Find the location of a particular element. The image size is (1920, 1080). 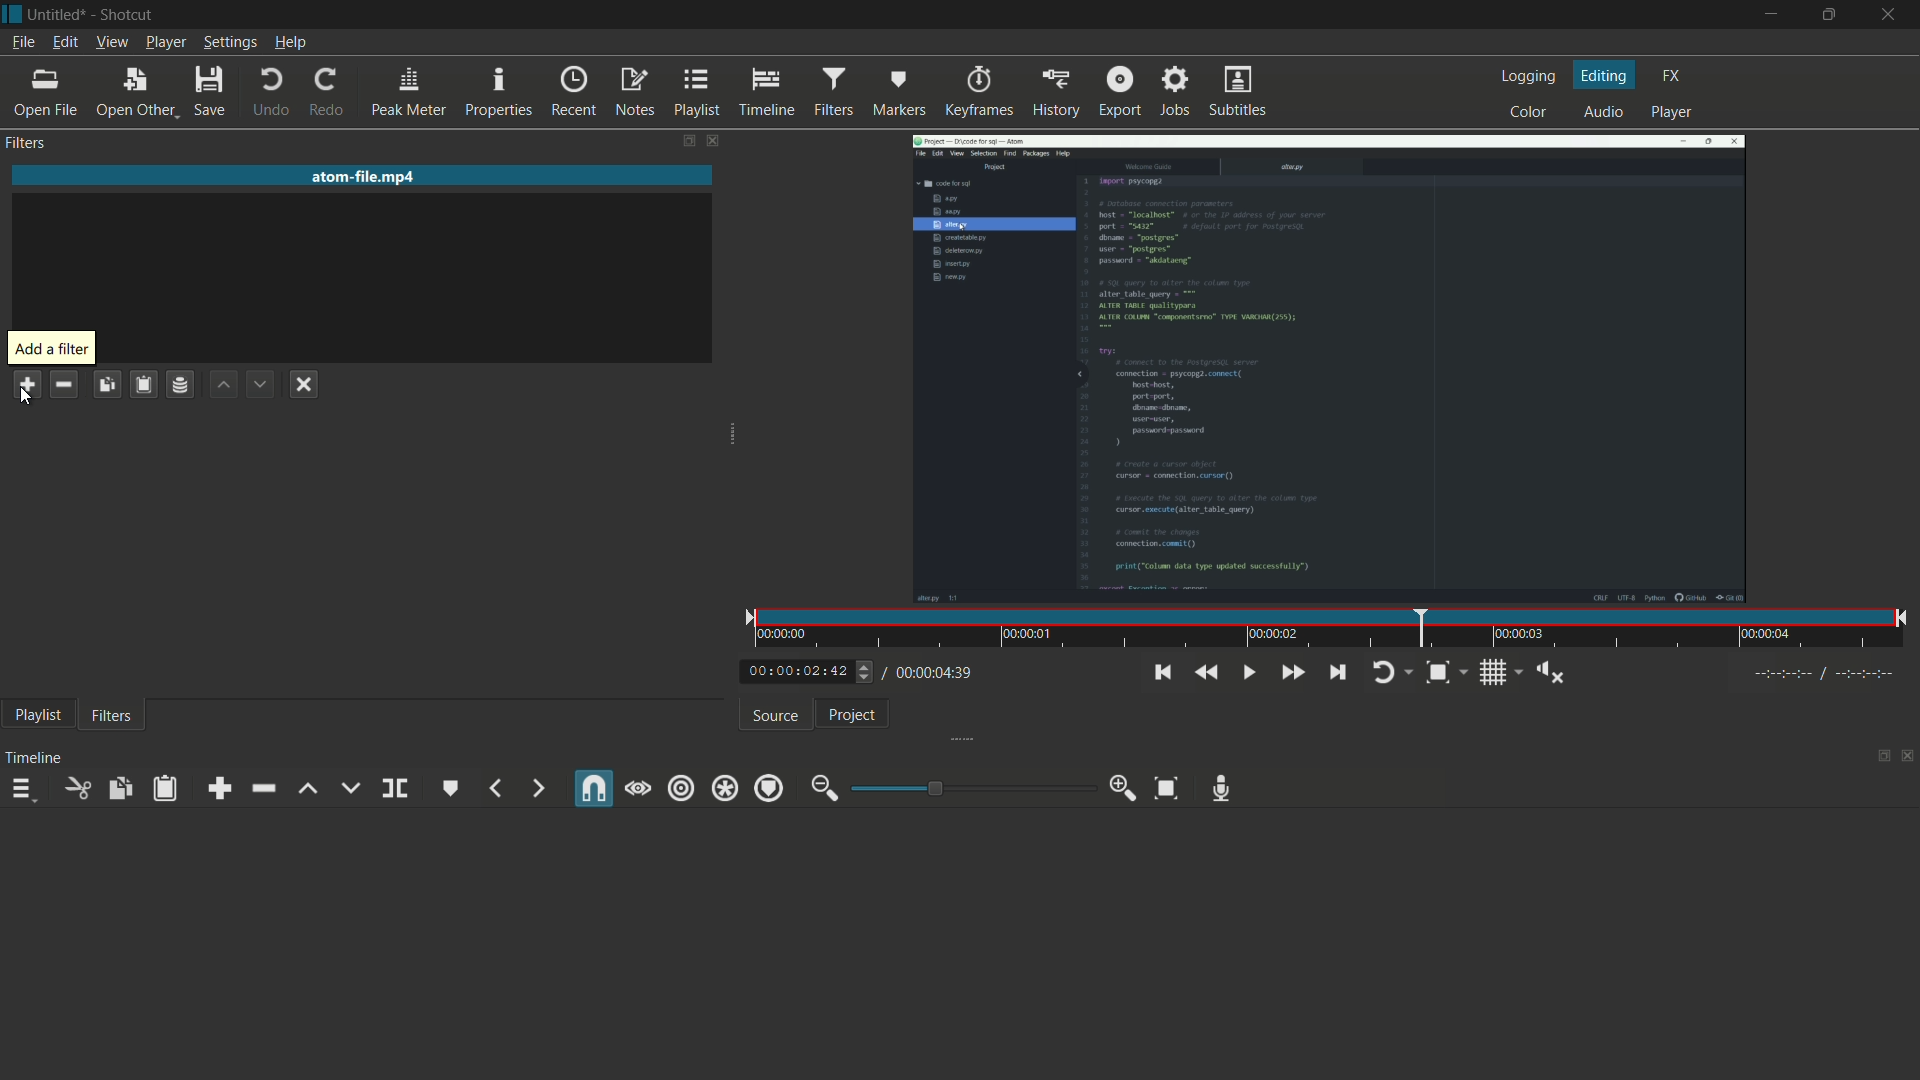

timeline menu is located at coordinates (22, 791).